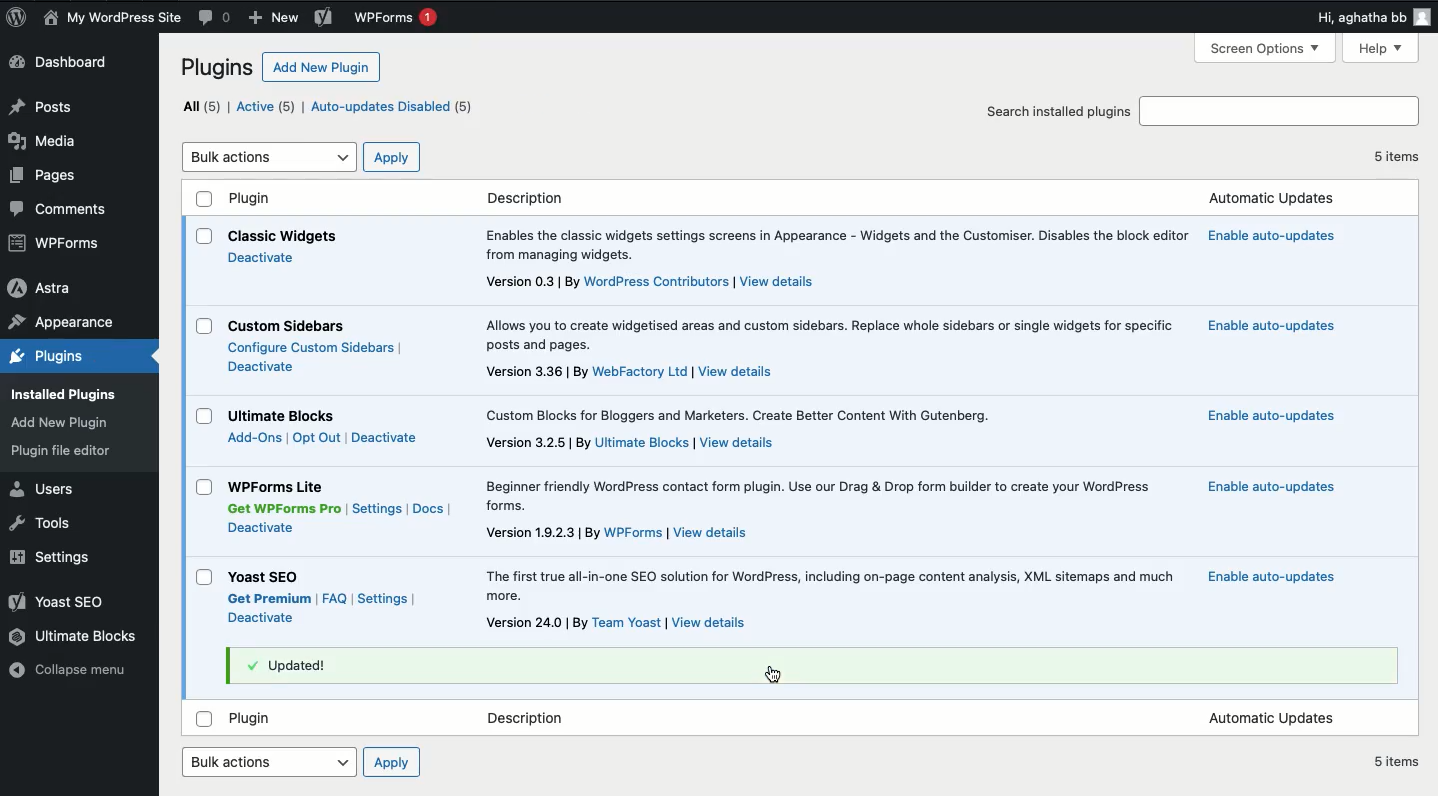 Image resolution: width=1438 pixels, height=796 pixels. What do you see at coordinates (254, 439) in the screenshot?
I see `Add ons` at bounding box center [254, 439].